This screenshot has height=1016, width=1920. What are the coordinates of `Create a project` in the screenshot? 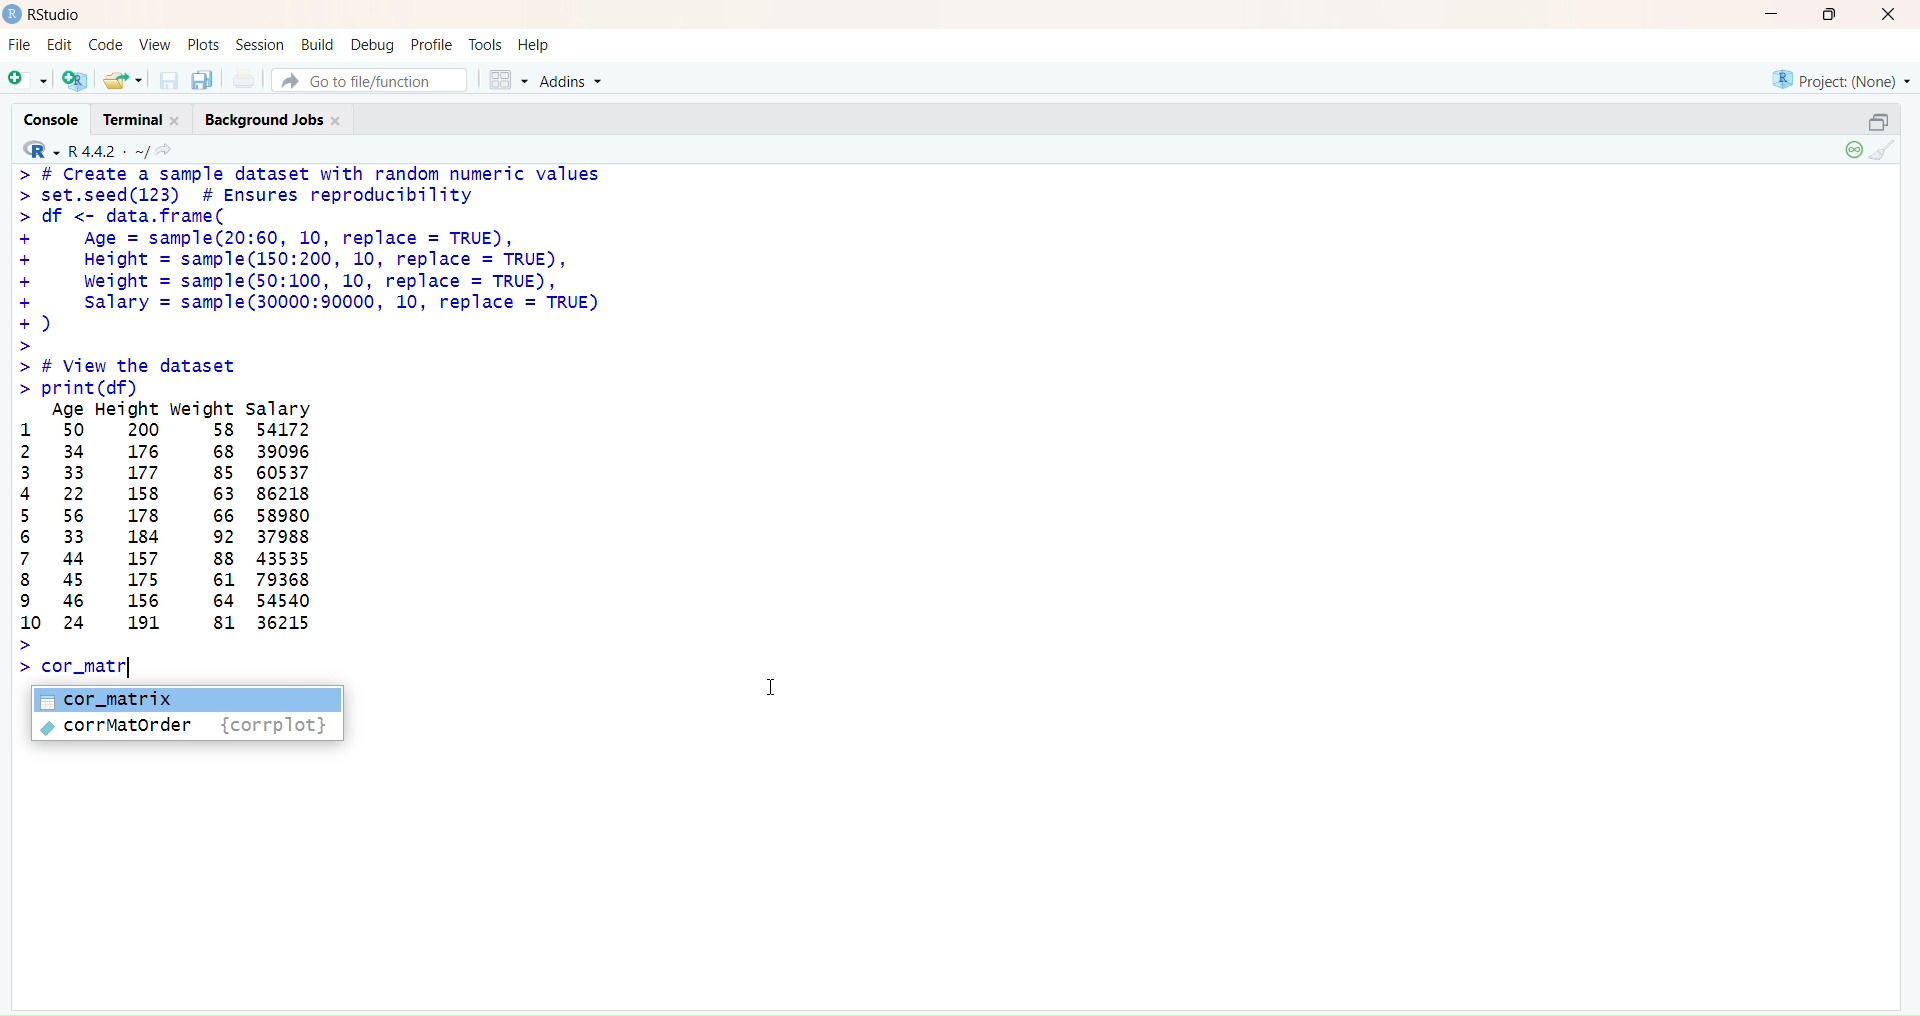 It's located at (72, 78).